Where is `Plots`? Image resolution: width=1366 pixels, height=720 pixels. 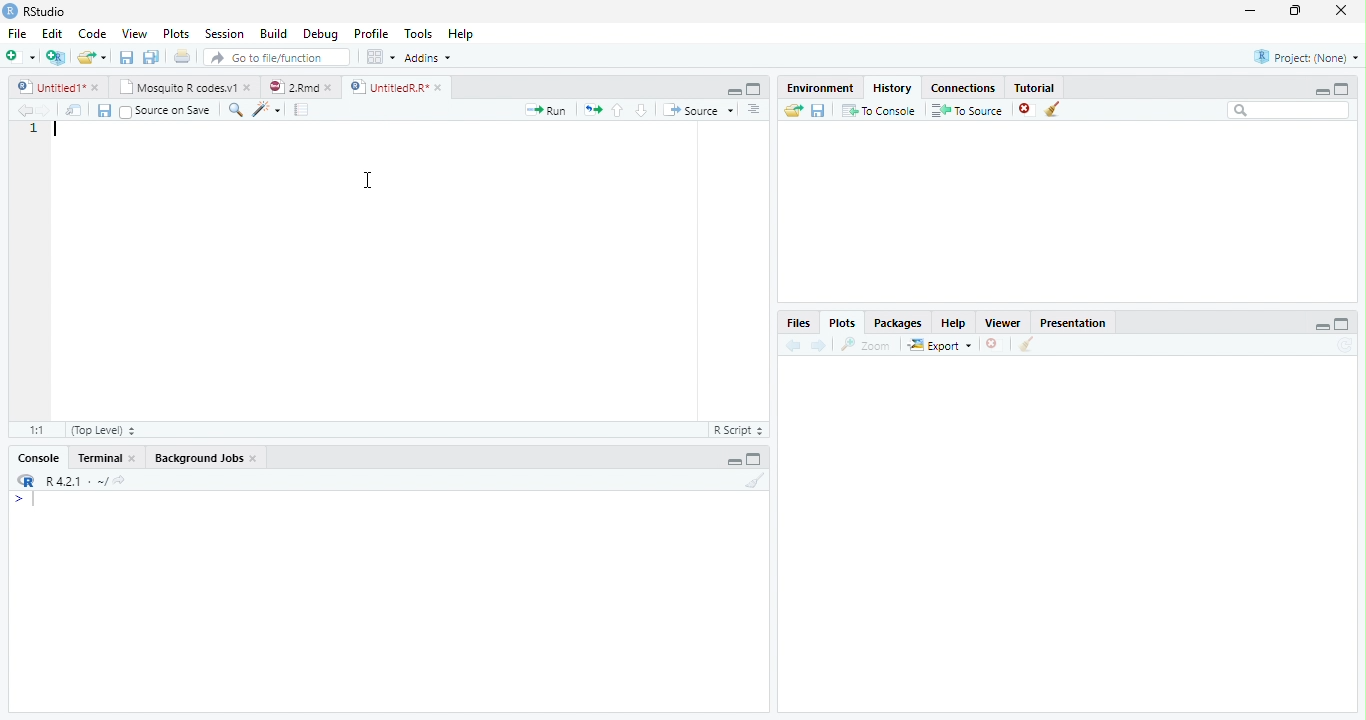 Plots is located at coordinates (175, 33).